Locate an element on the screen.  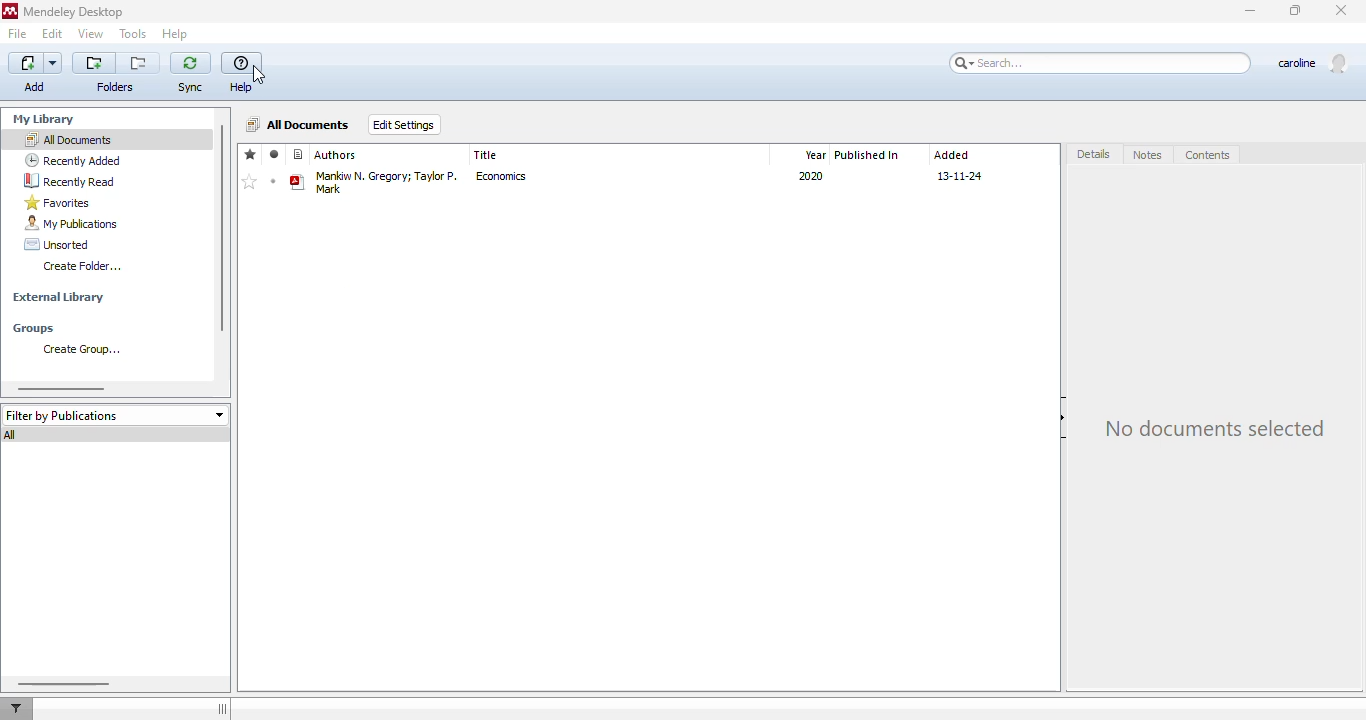
filter documents by author, tag or publication. is located at coordinates (17, 708).